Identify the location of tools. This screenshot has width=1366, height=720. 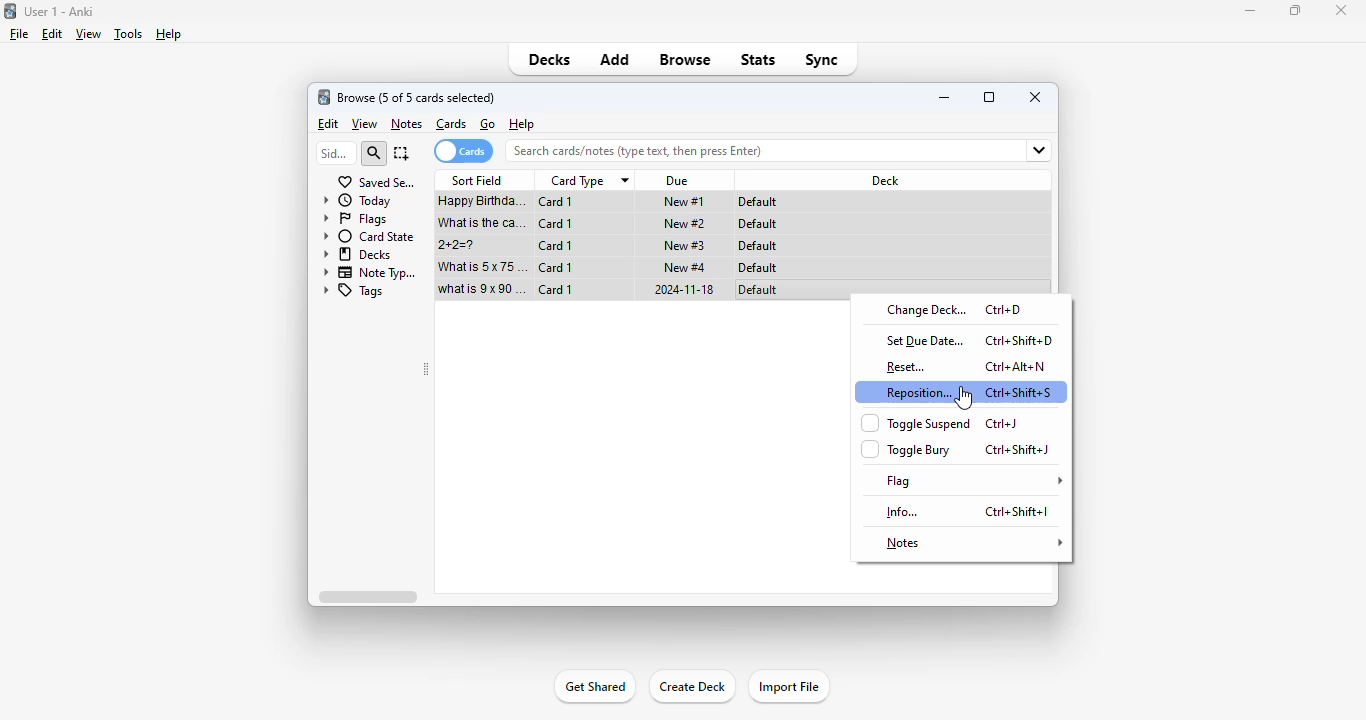
(128, 35).